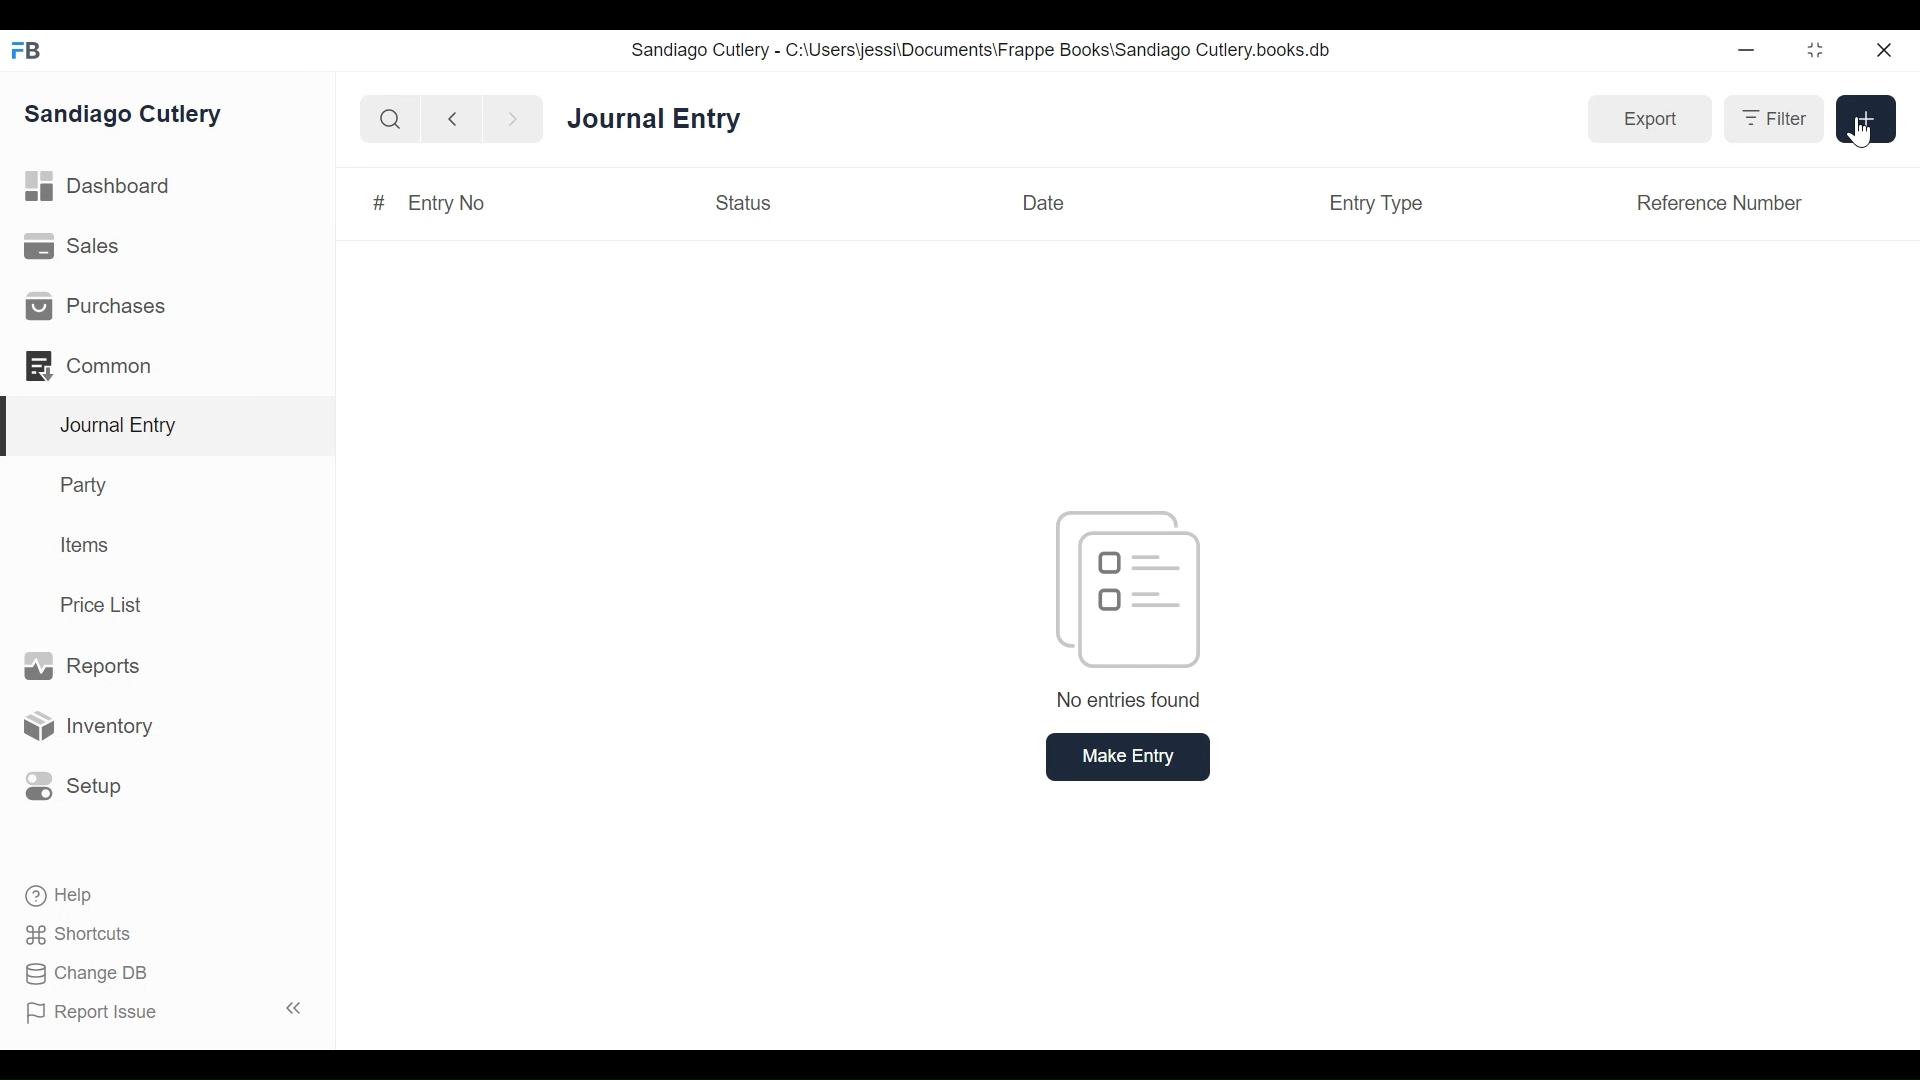 This screenshot has width=1920, height=1080. Describe the element at coordinates (79, 247) in the screenshot. I see `Sales` at that location.